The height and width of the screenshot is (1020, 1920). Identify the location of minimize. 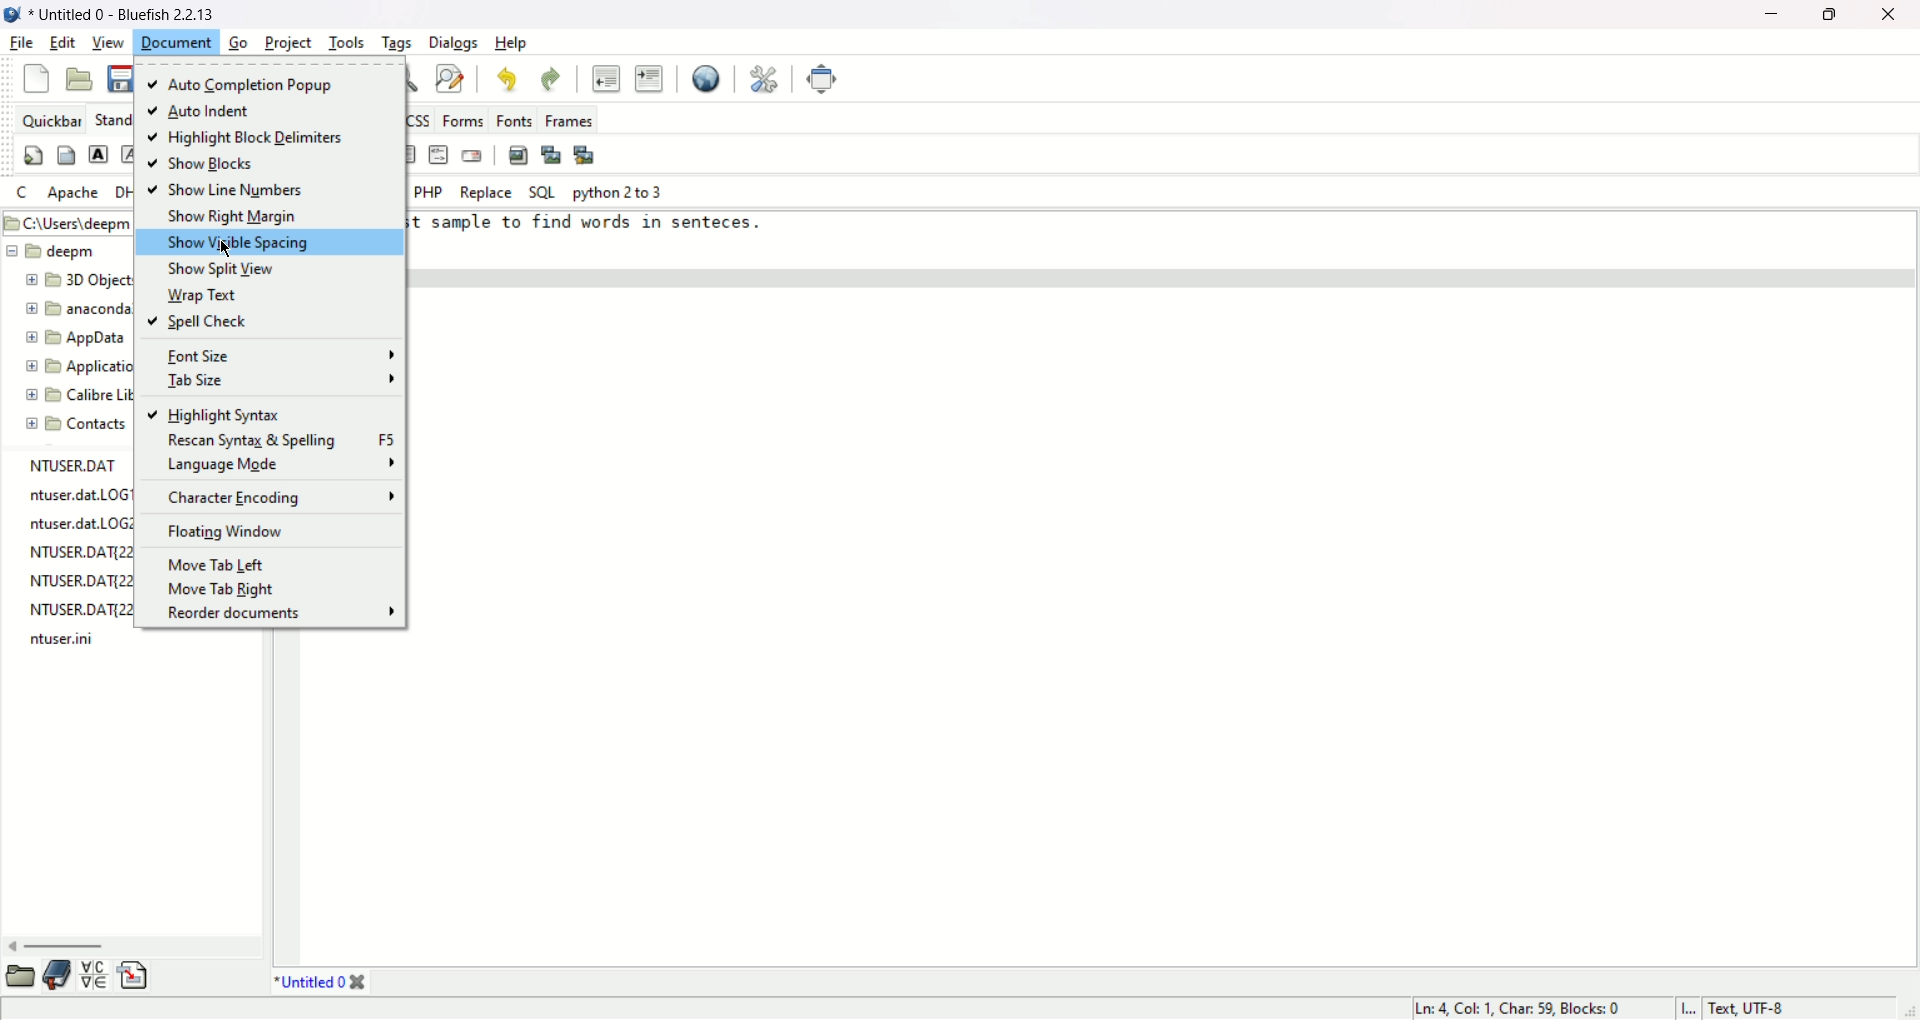
(1771, 15).